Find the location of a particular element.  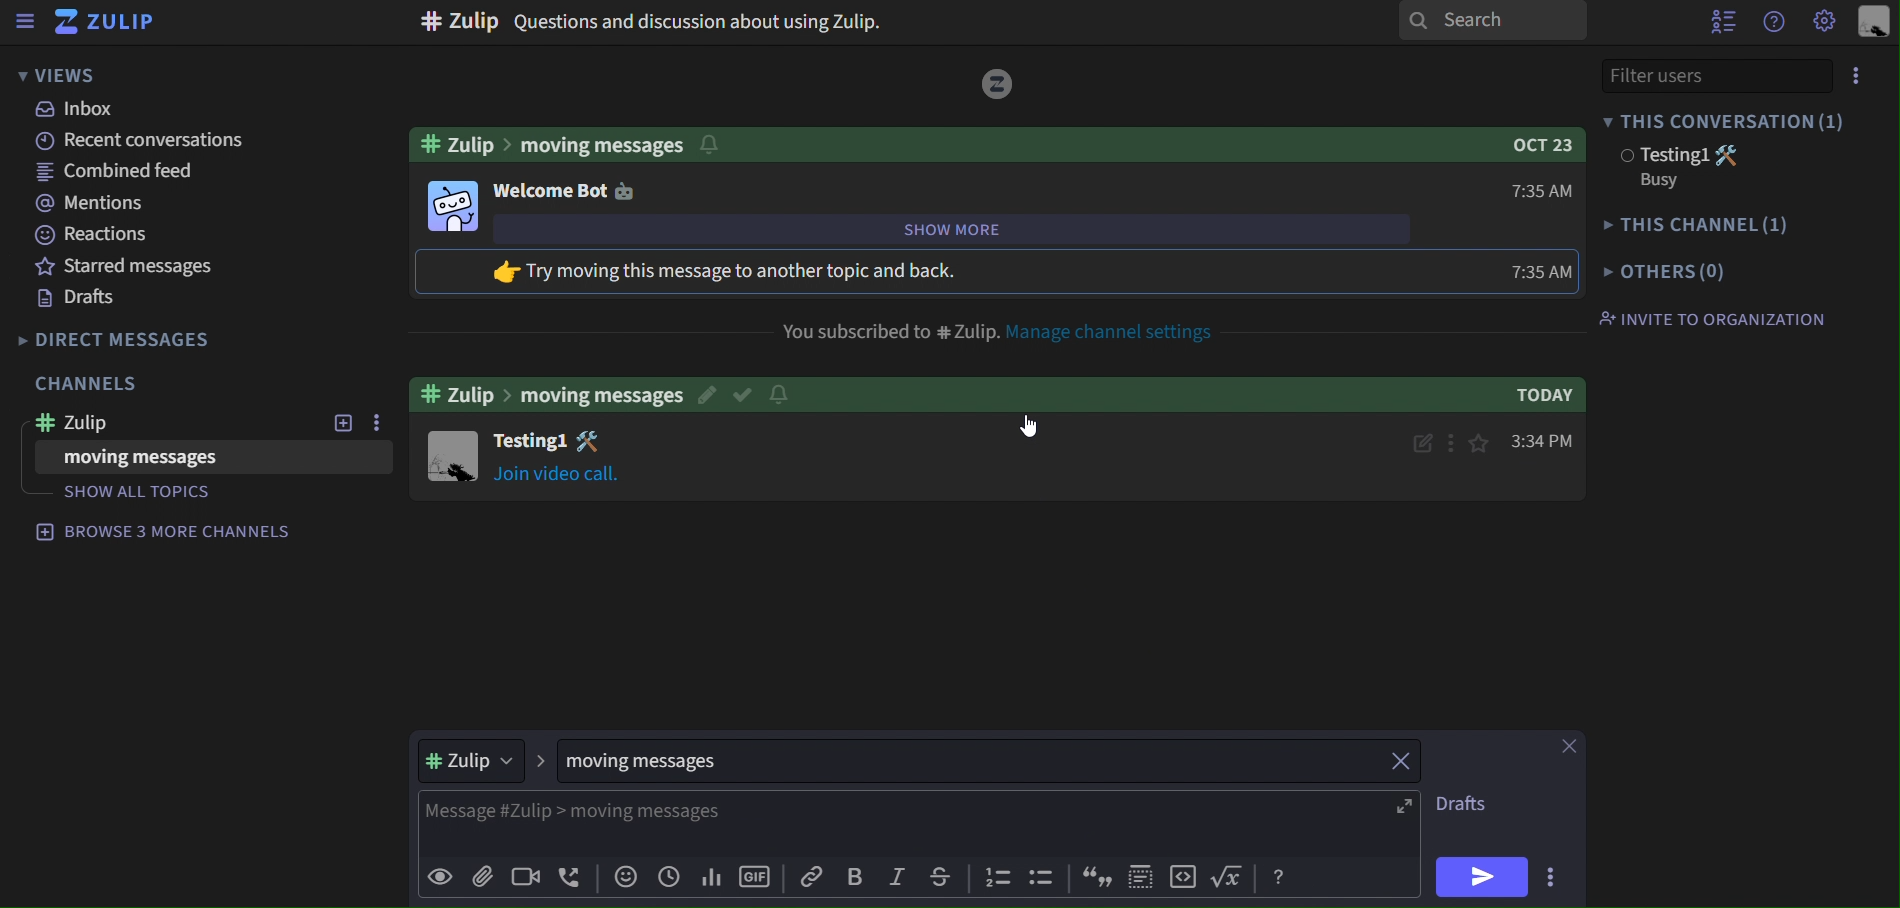

drafts is located at coordinates (87, 298).